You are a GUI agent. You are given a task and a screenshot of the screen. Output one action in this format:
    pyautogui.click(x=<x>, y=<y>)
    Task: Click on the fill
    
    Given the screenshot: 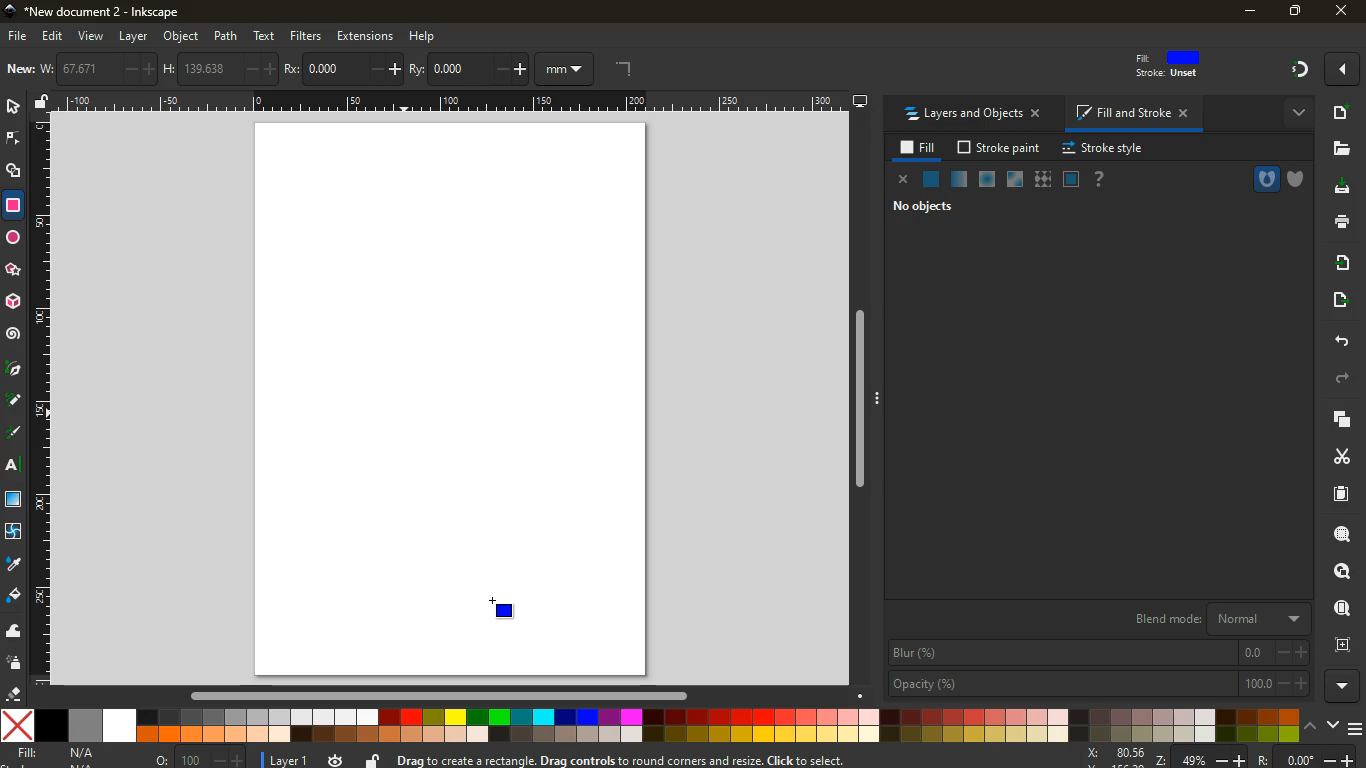 What is the action you would take?
    pyautogui.click(x=64, y=754)
    